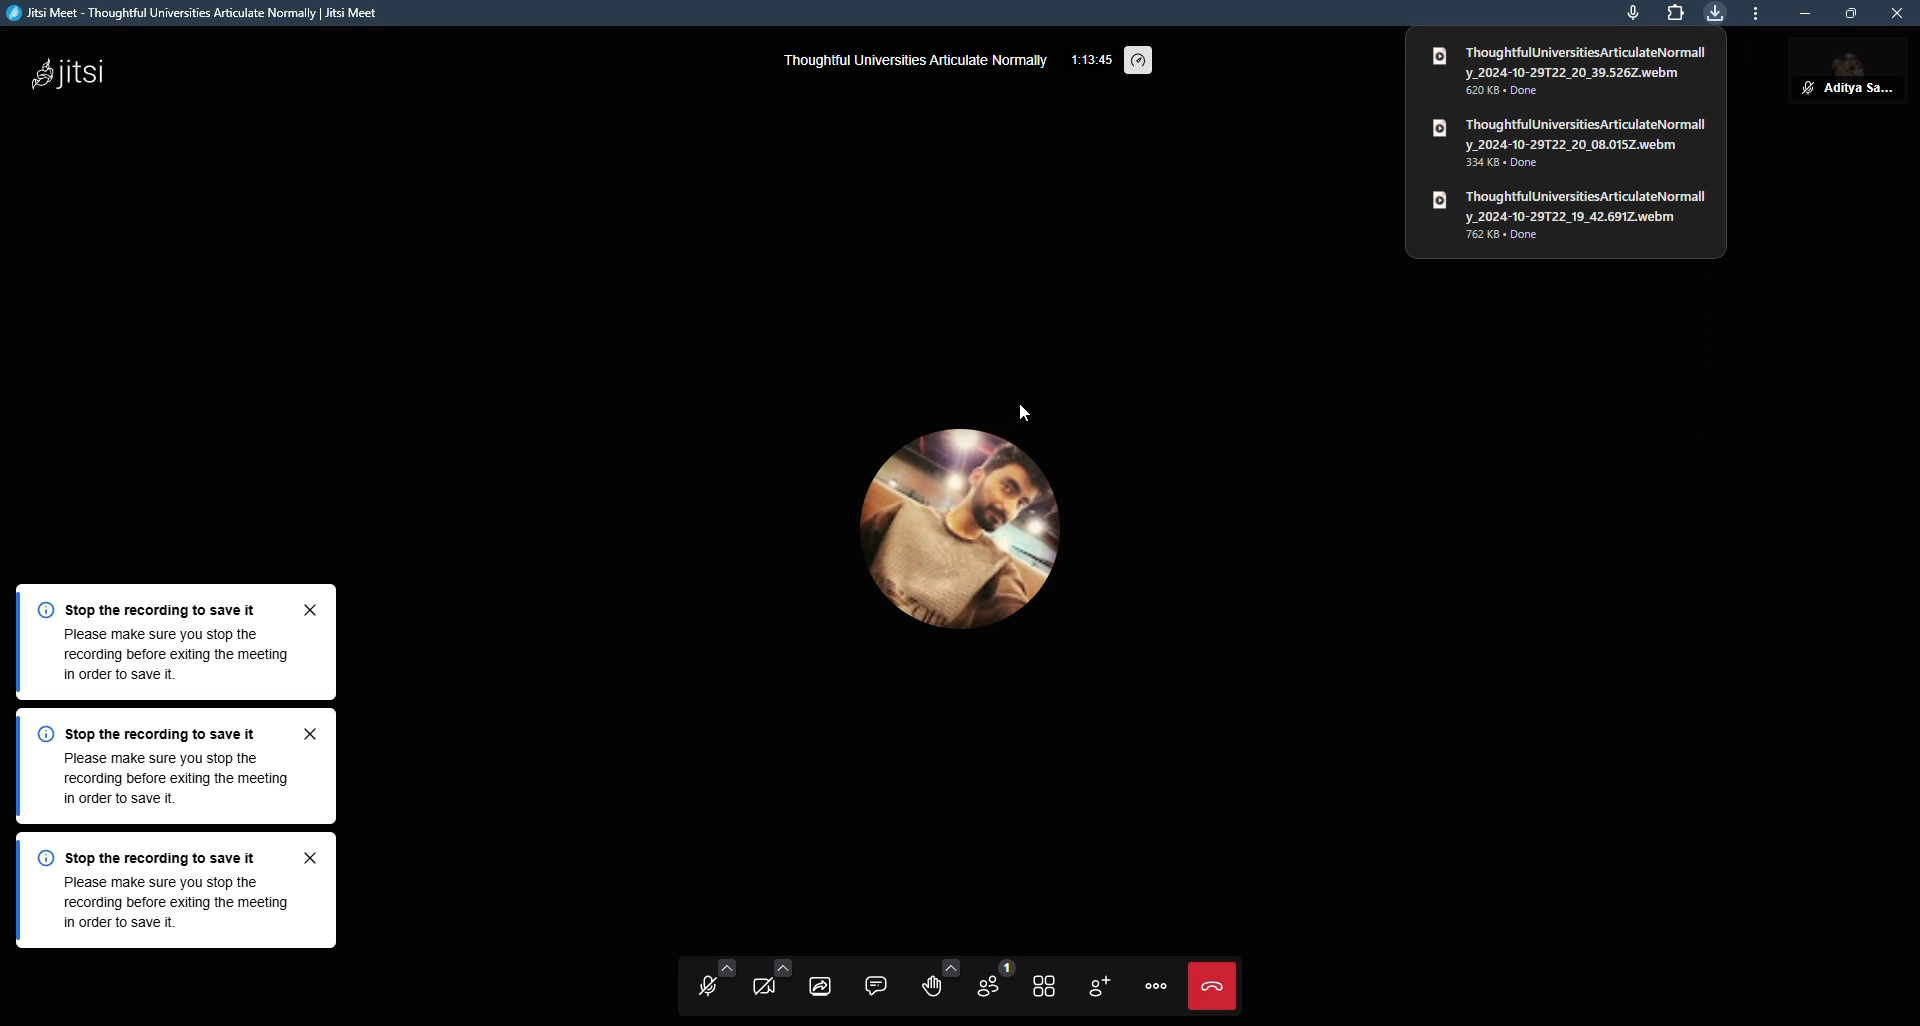 Image resolution: width=1920 pixels, height=1026 pixels. I want to click on Jitsi Meet - Thoughtful Universities Articulate Normally | Jitsi Meet, so click(229, 12).